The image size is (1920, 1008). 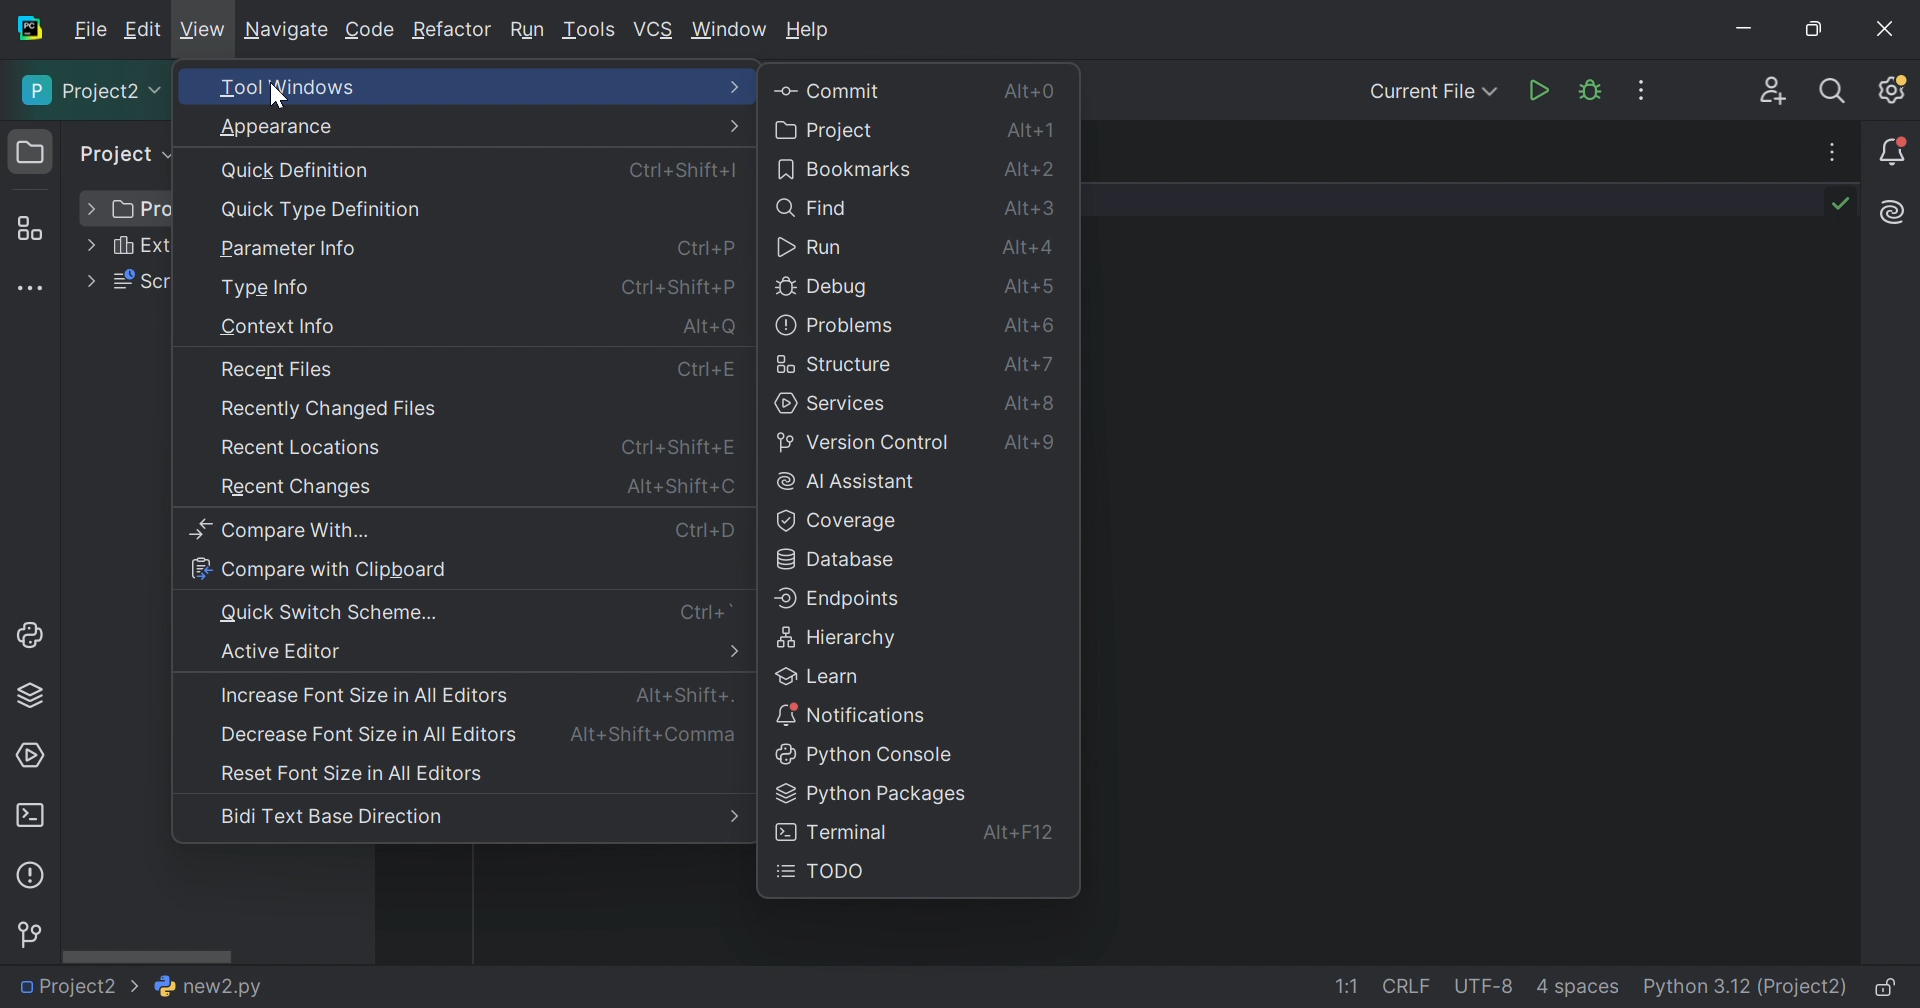 What do you see at coordinates (282, 531) in the screenshot?
I see `Compare with...` at bounding box center [282, 531].